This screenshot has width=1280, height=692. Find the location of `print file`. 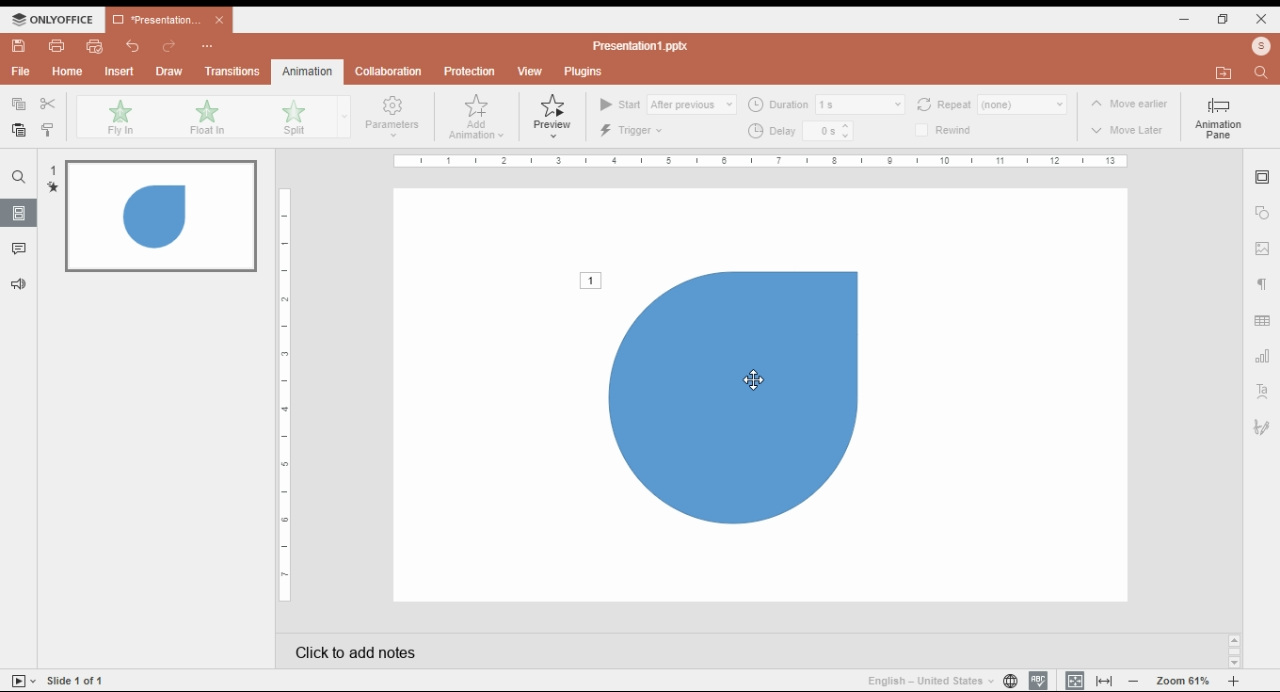

print file is located at coordinates (58, 46).